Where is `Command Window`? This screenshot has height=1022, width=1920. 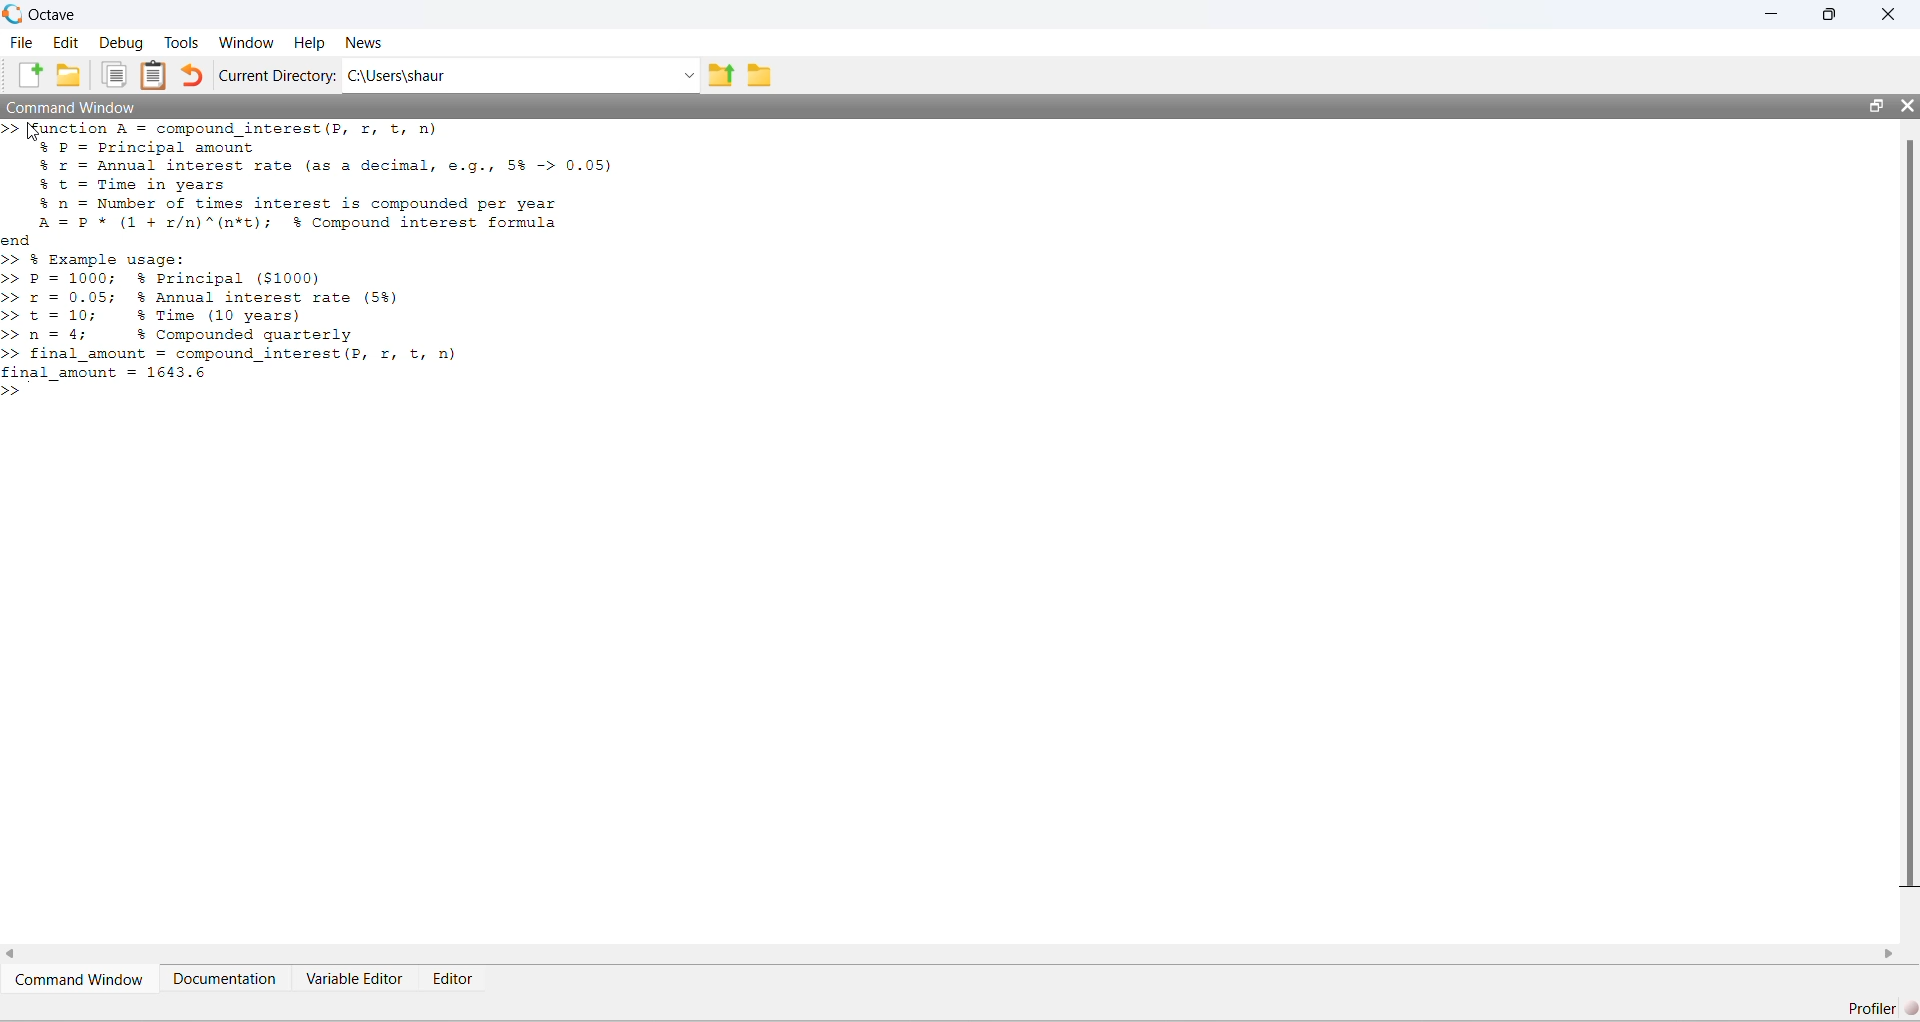
Command Window is located at coordinates (70, 107).